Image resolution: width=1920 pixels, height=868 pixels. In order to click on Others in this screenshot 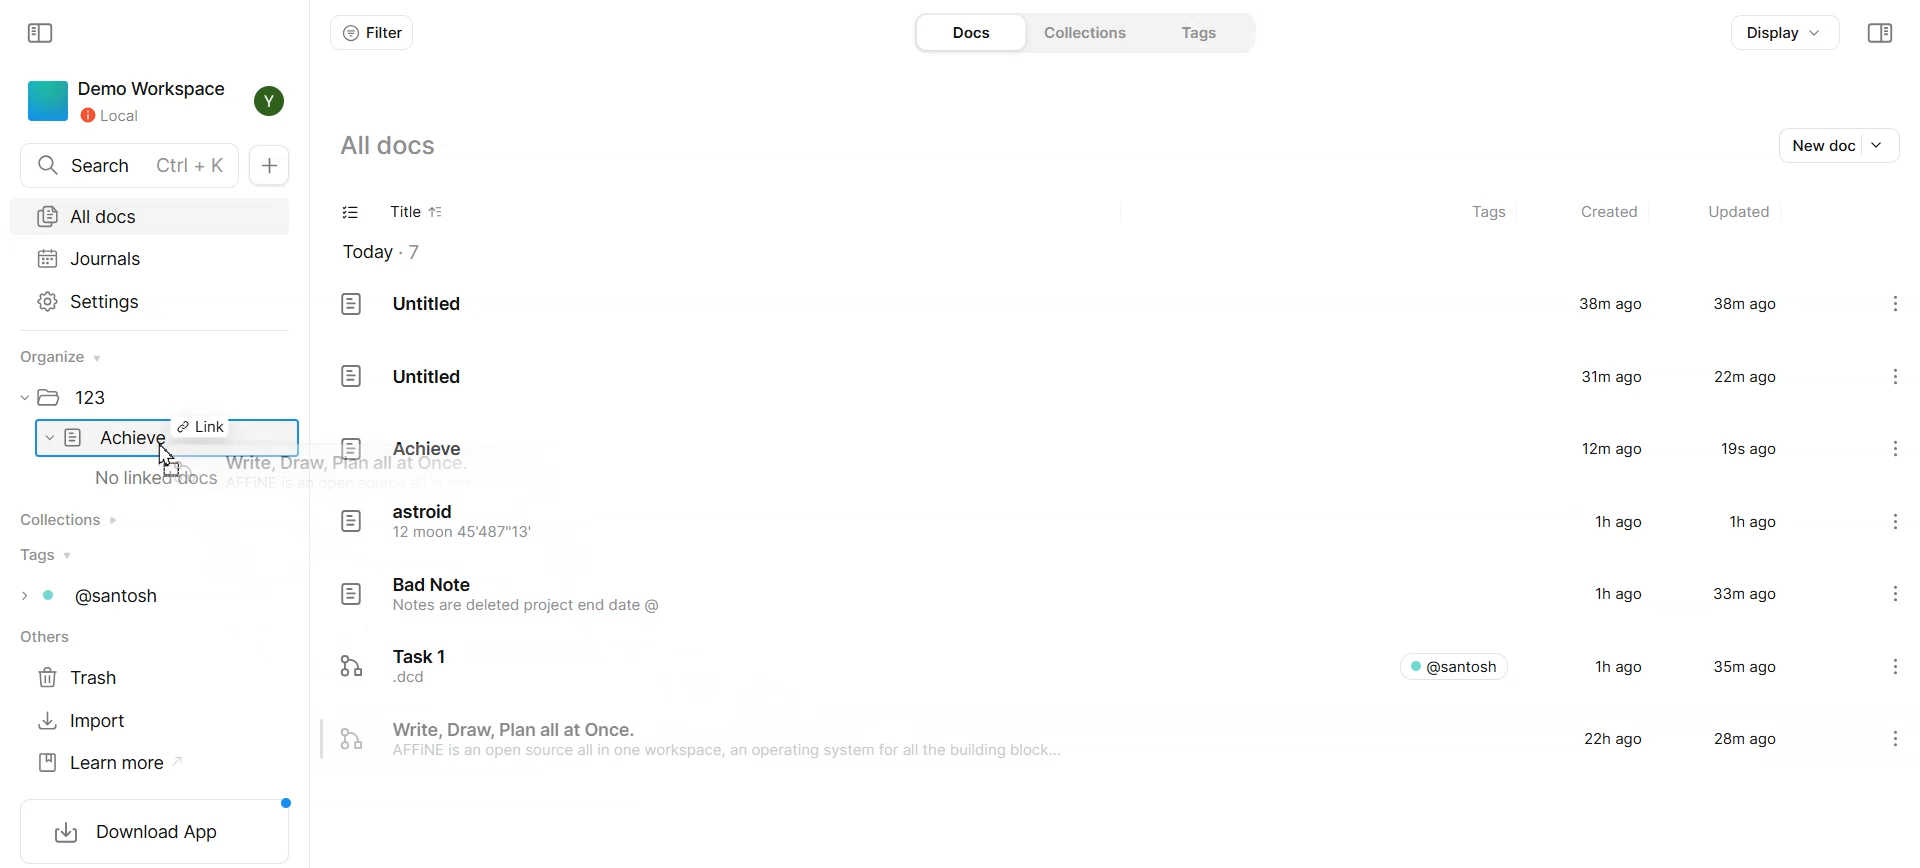, I will do `click(51, 639)`.